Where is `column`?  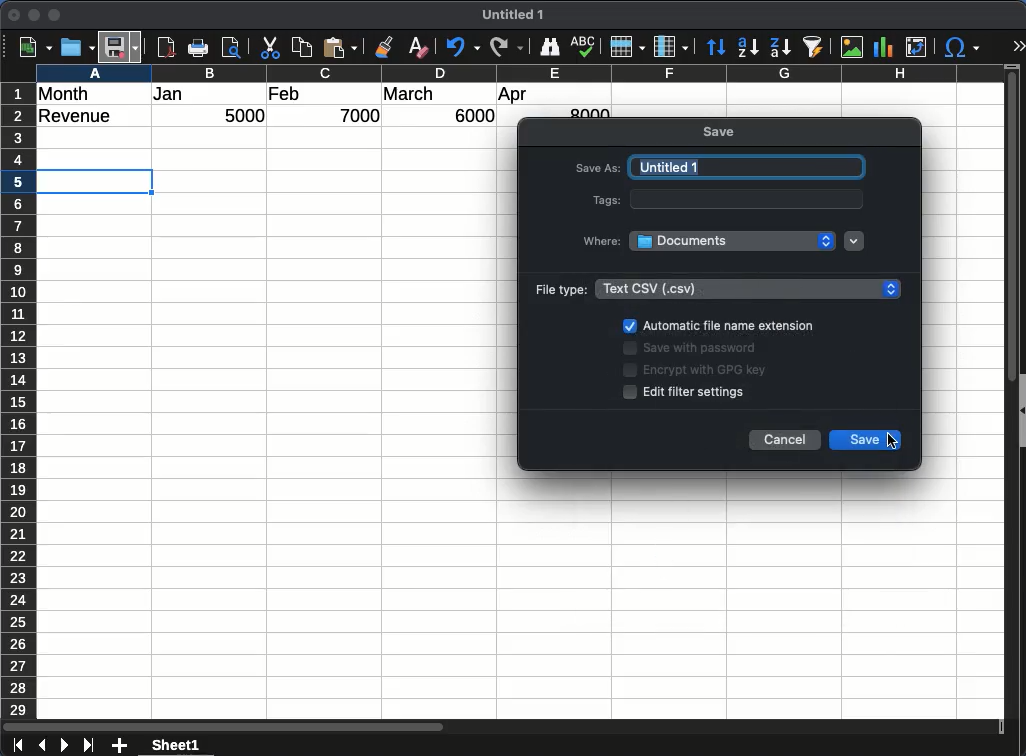 column is located at coordinates (519, 72).